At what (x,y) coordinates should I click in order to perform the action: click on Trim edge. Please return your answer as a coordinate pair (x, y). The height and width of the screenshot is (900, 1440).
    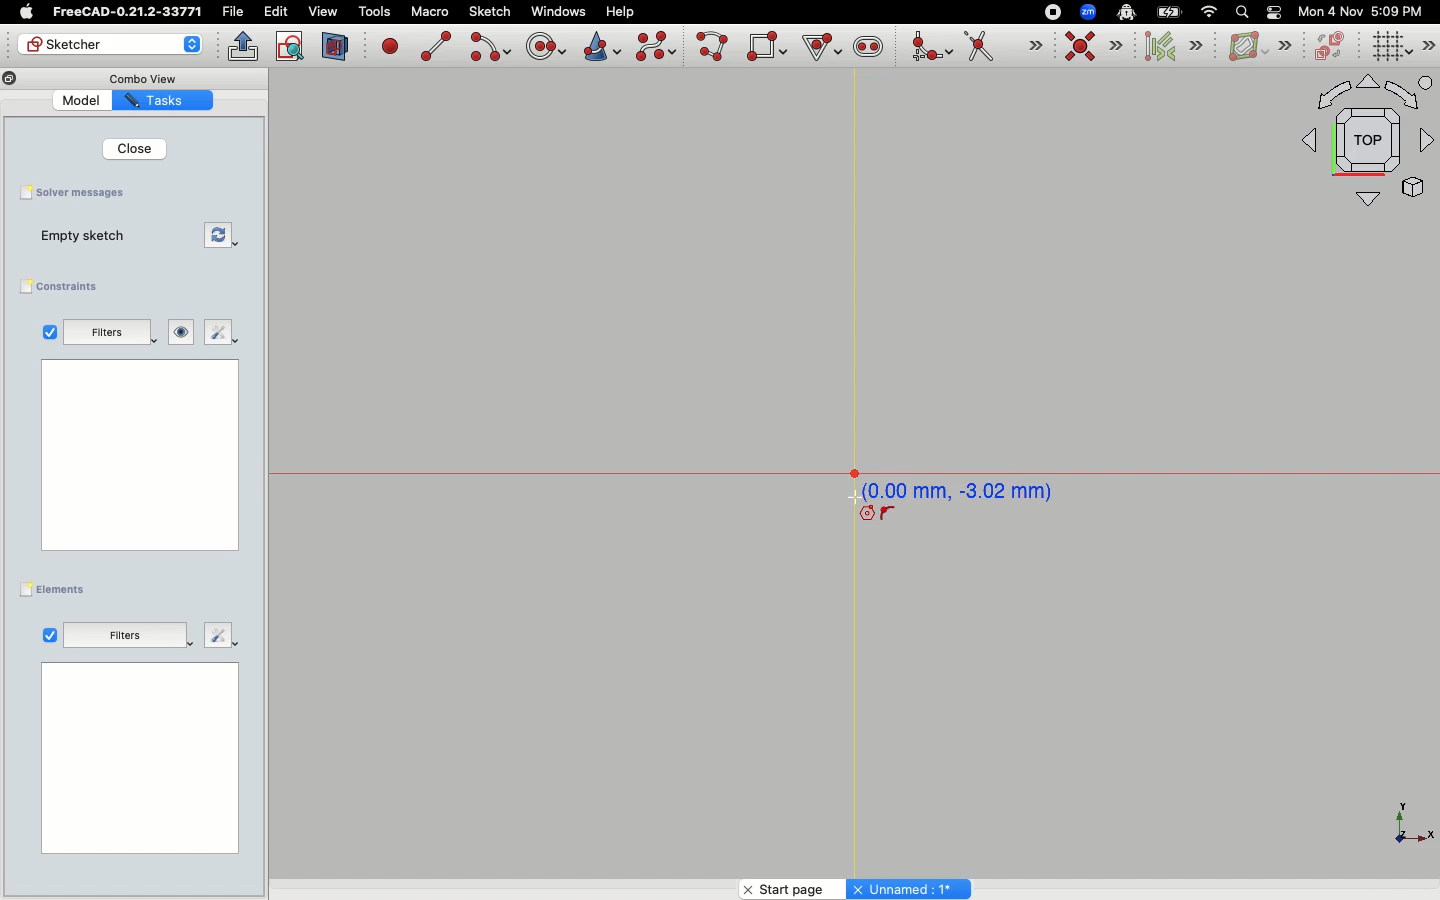
    Looking at the image, I should click on (1003, 48).